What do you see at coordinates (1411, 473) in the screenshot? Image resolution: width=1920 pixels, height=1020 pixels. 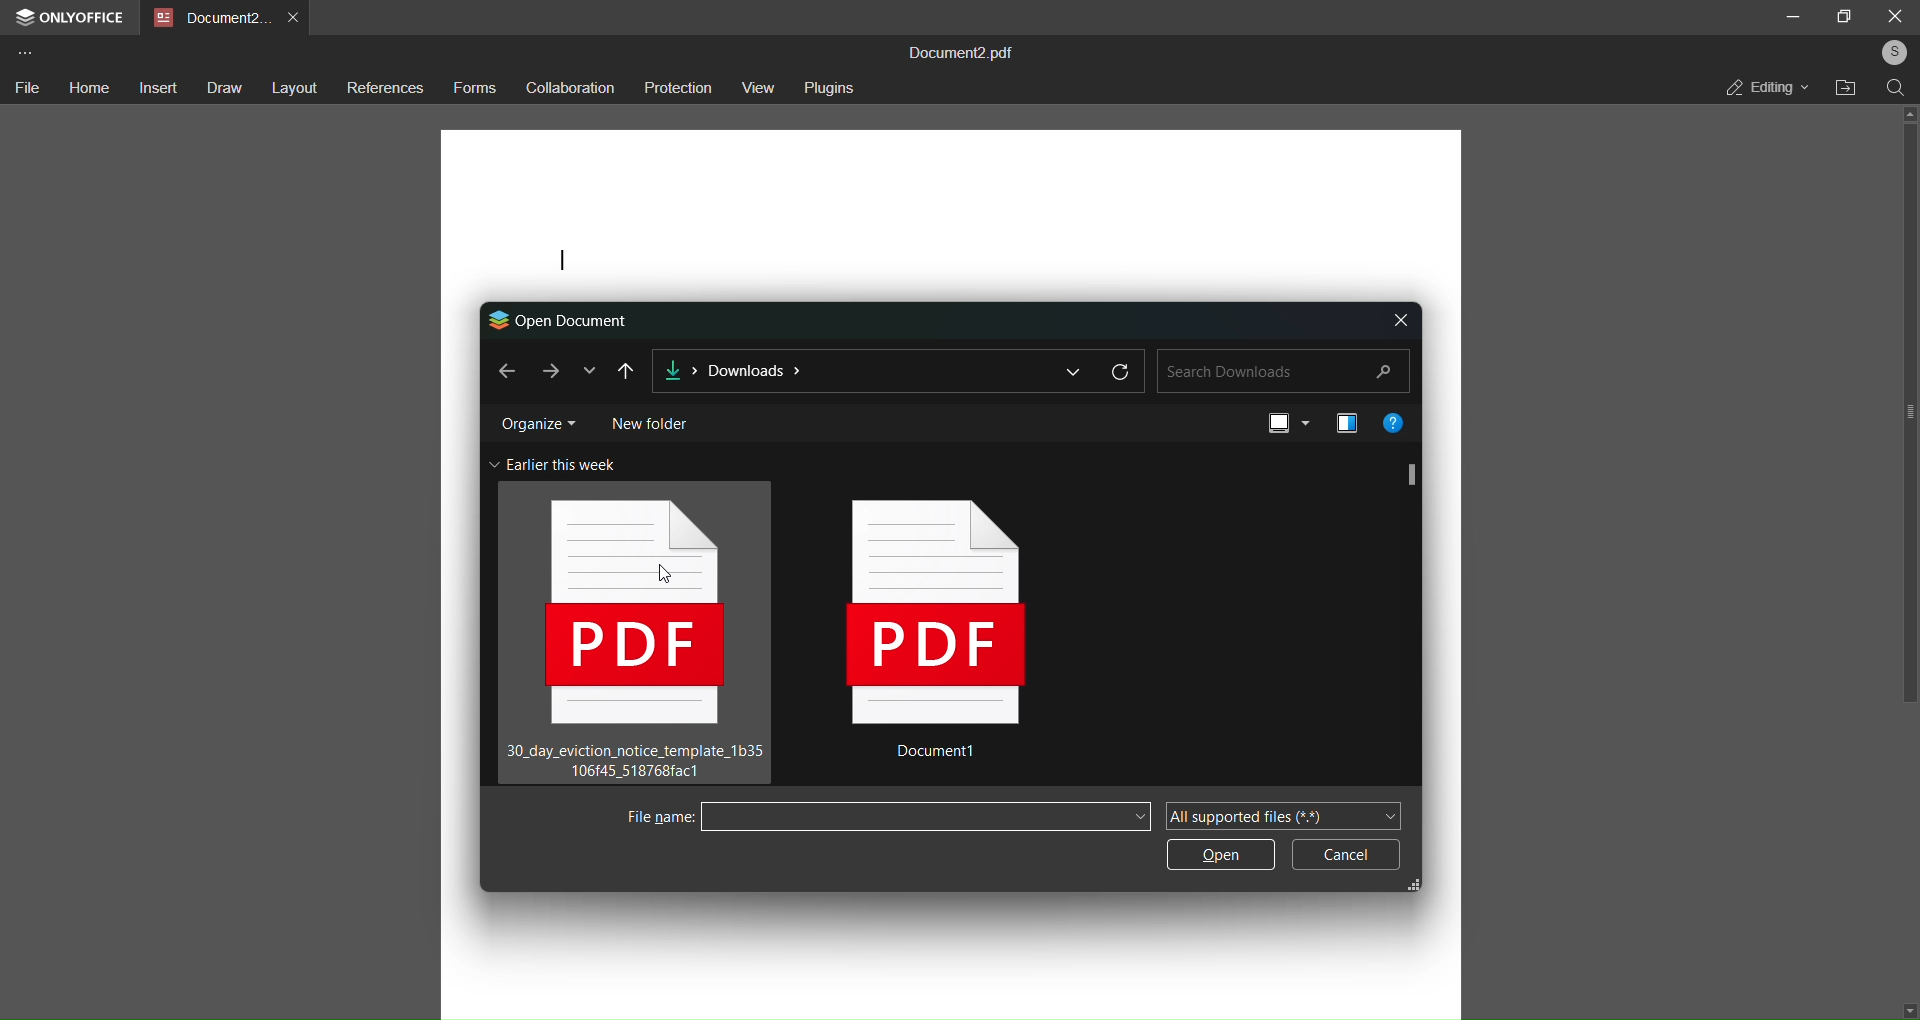 I see `scroll bar` at bounding box center [1411, 473].